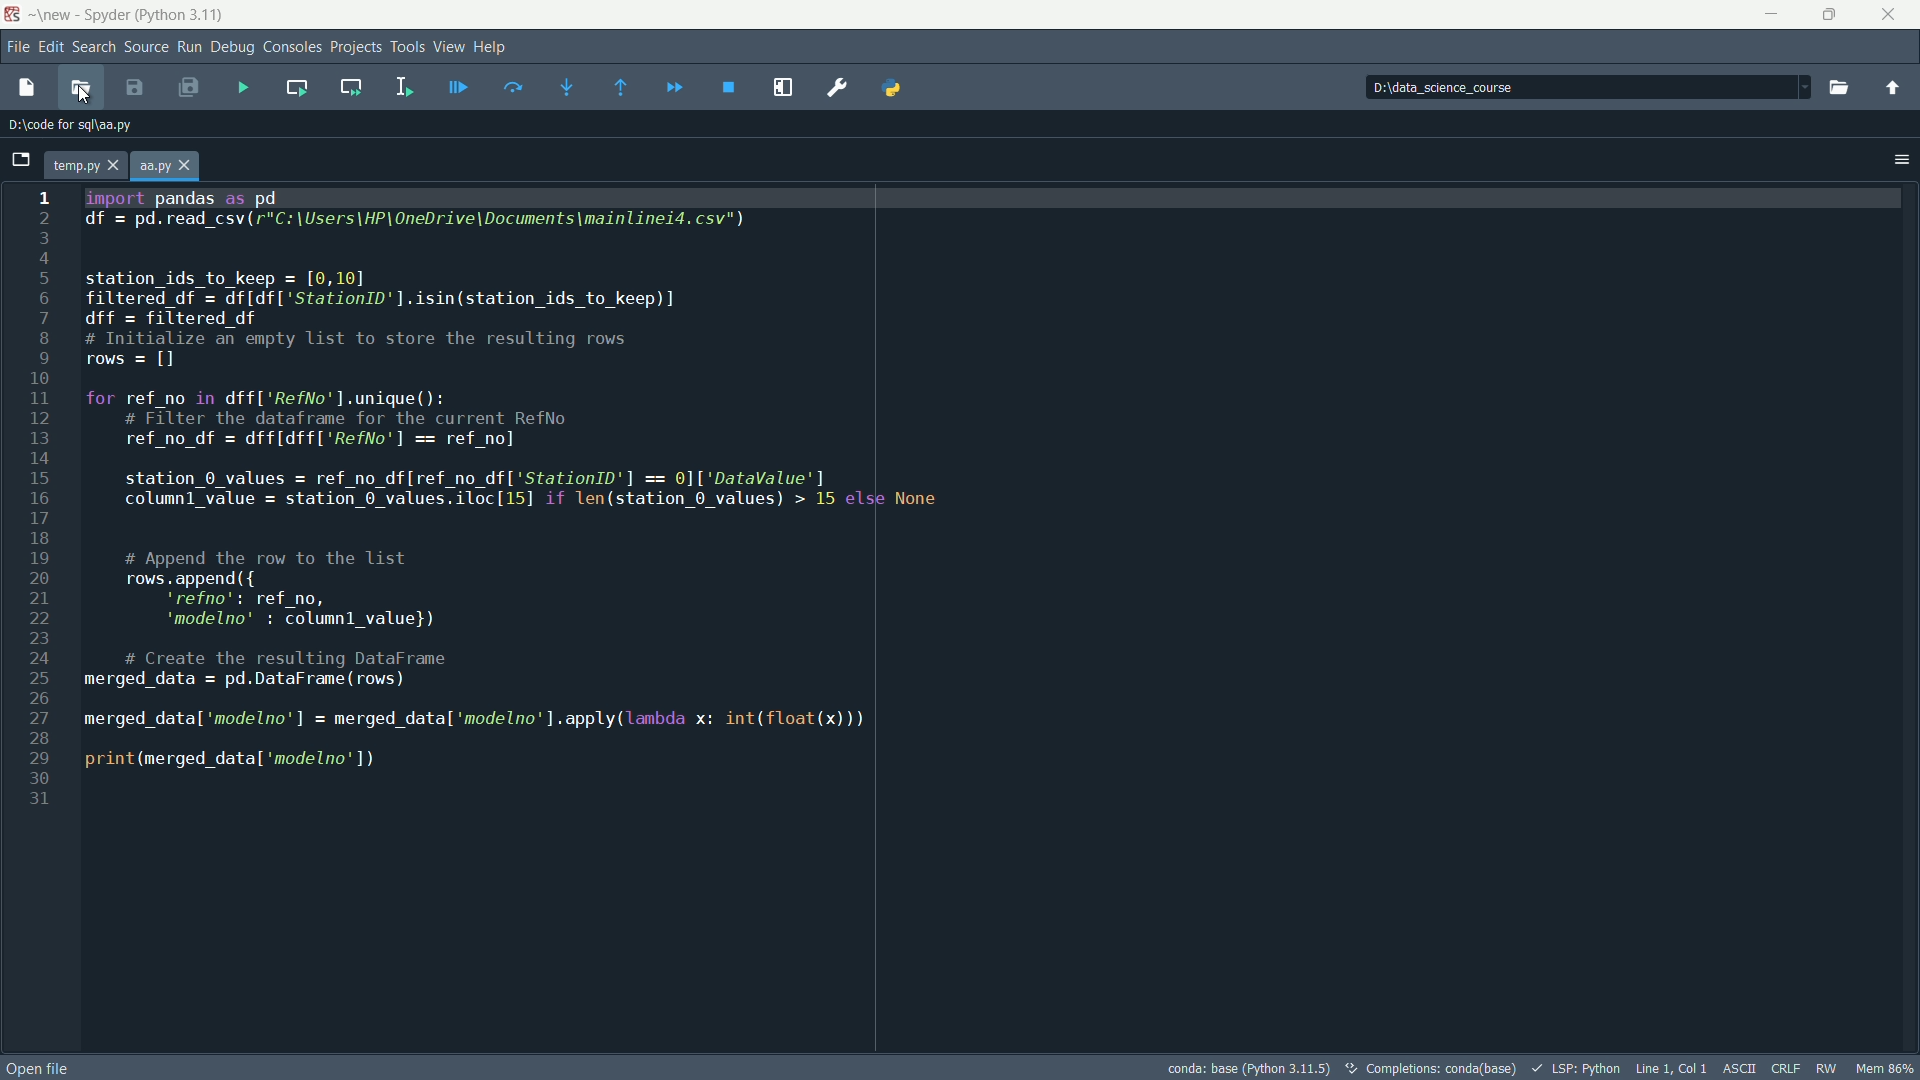 This screenshot has width=1920, height=1080. I want to click on File menu, so click(18, 46).